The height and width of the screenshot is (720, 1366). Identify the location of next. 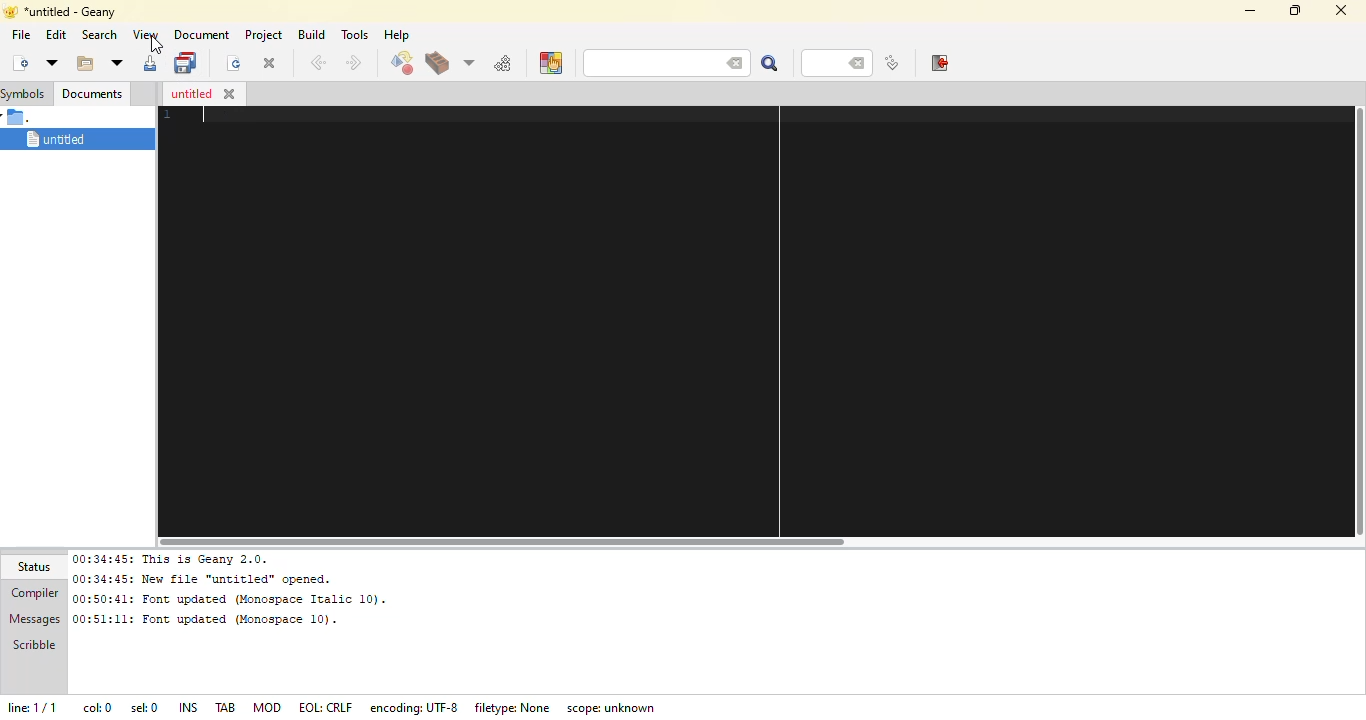
(352, 63).